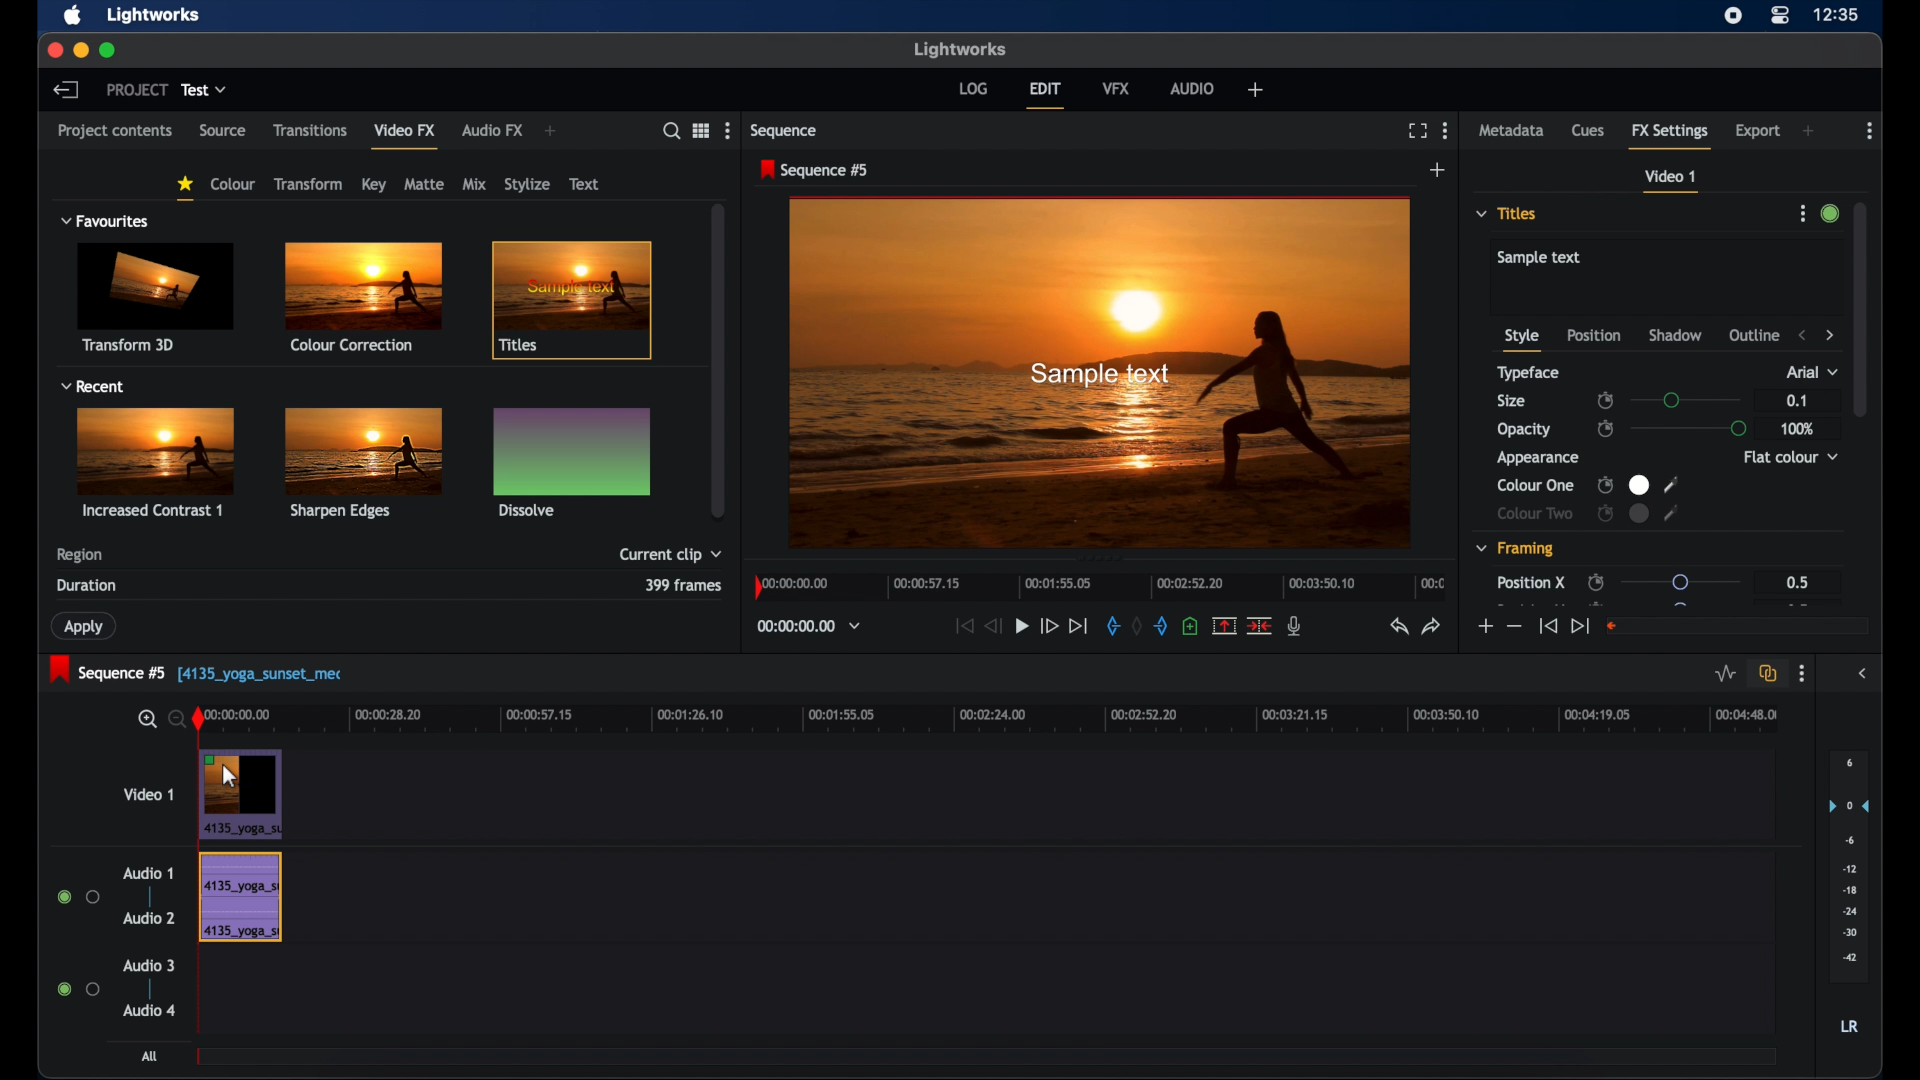  Describe the element at coordinates (53, 49) in the screenshot. I see `close` at that location.